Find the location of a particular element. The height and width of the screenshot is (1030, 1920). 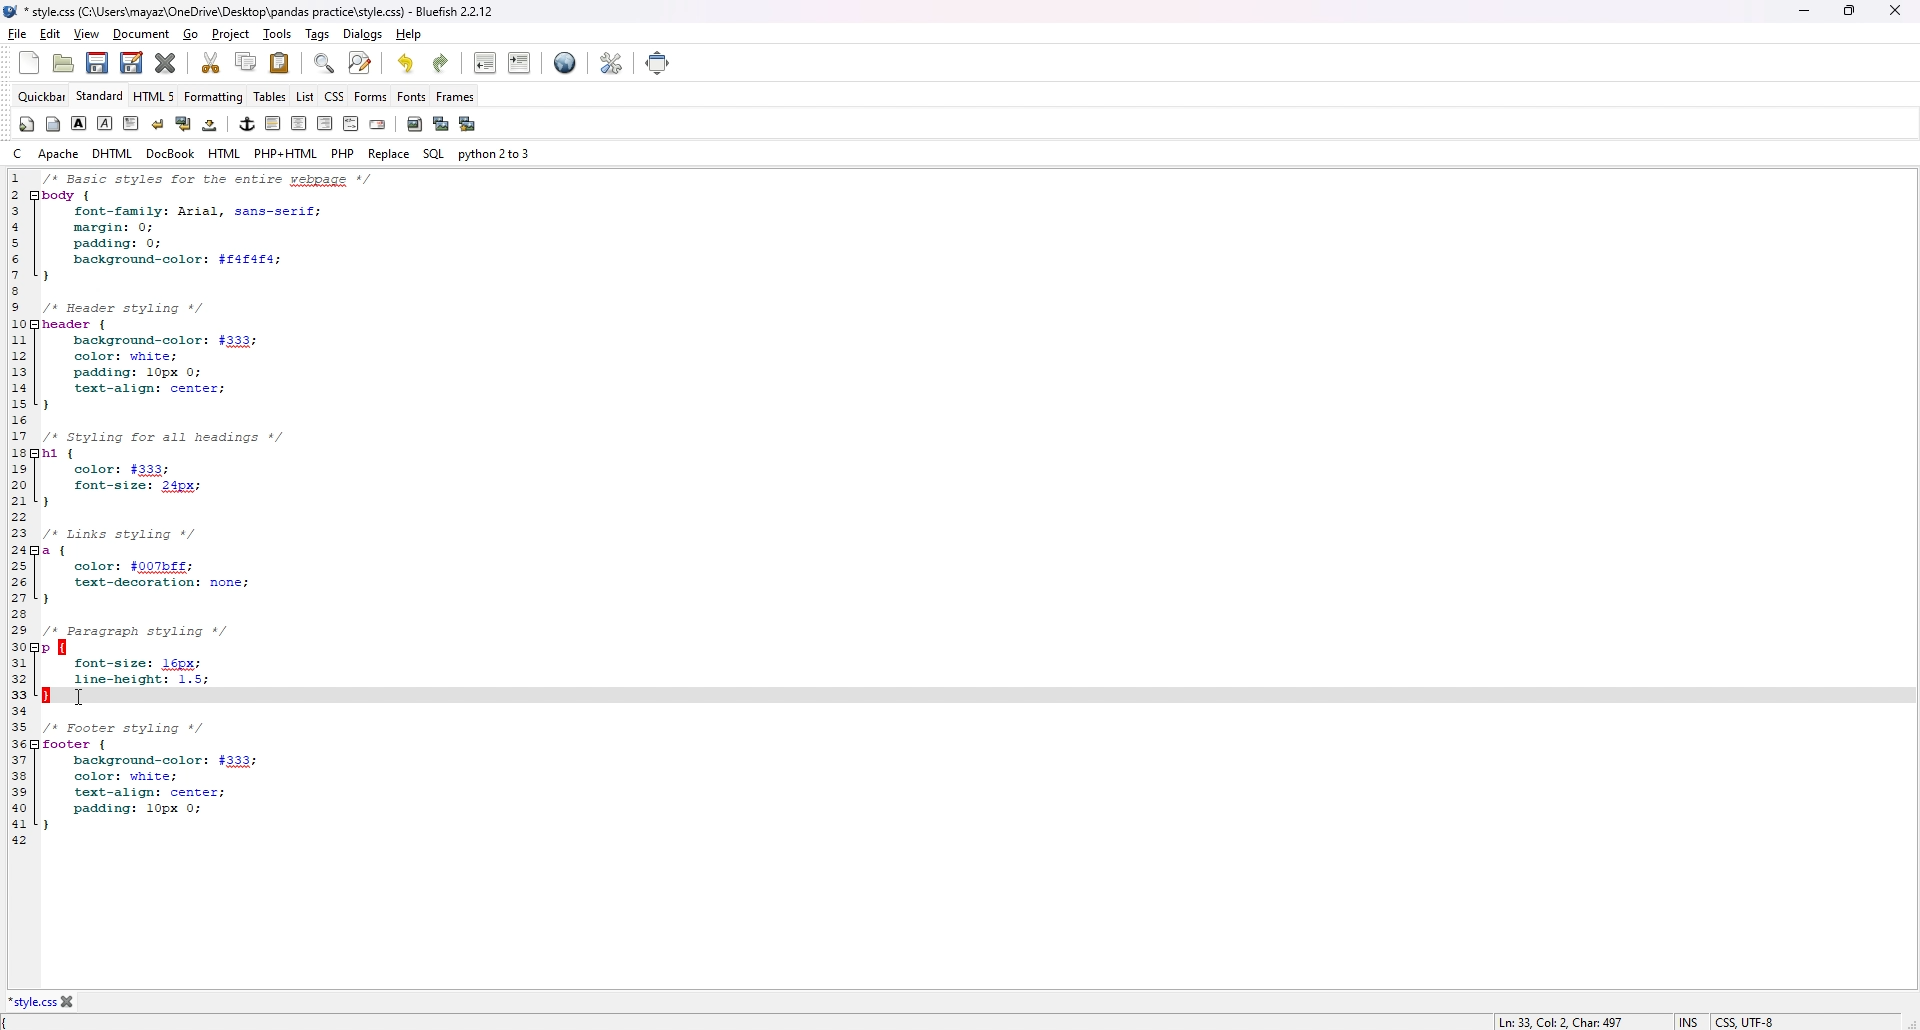

forms is located at coordinates (372, 96).